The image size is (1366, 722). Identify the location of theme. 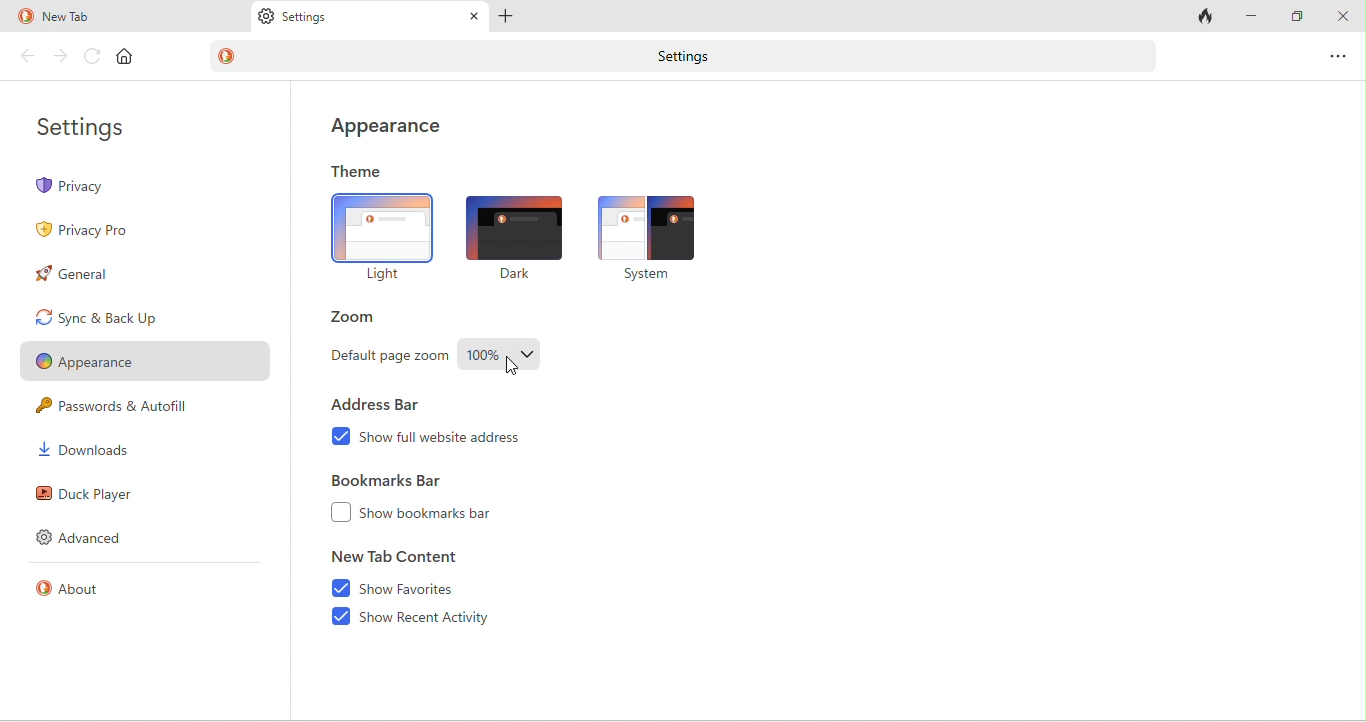
(359, 173).